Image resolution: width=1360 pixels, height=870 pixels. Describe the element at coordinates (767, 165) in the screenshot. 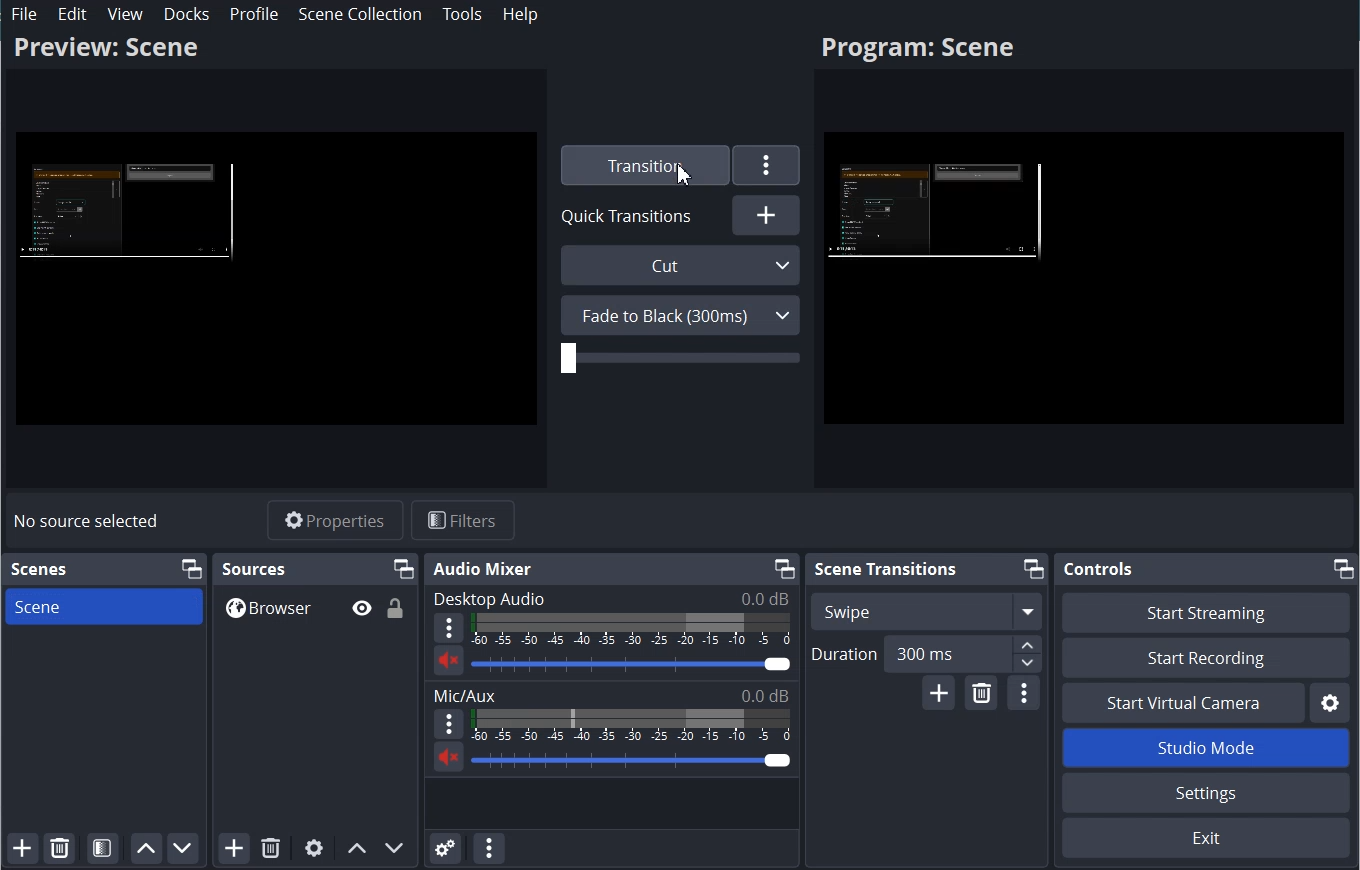

I see `Settings` at that location.